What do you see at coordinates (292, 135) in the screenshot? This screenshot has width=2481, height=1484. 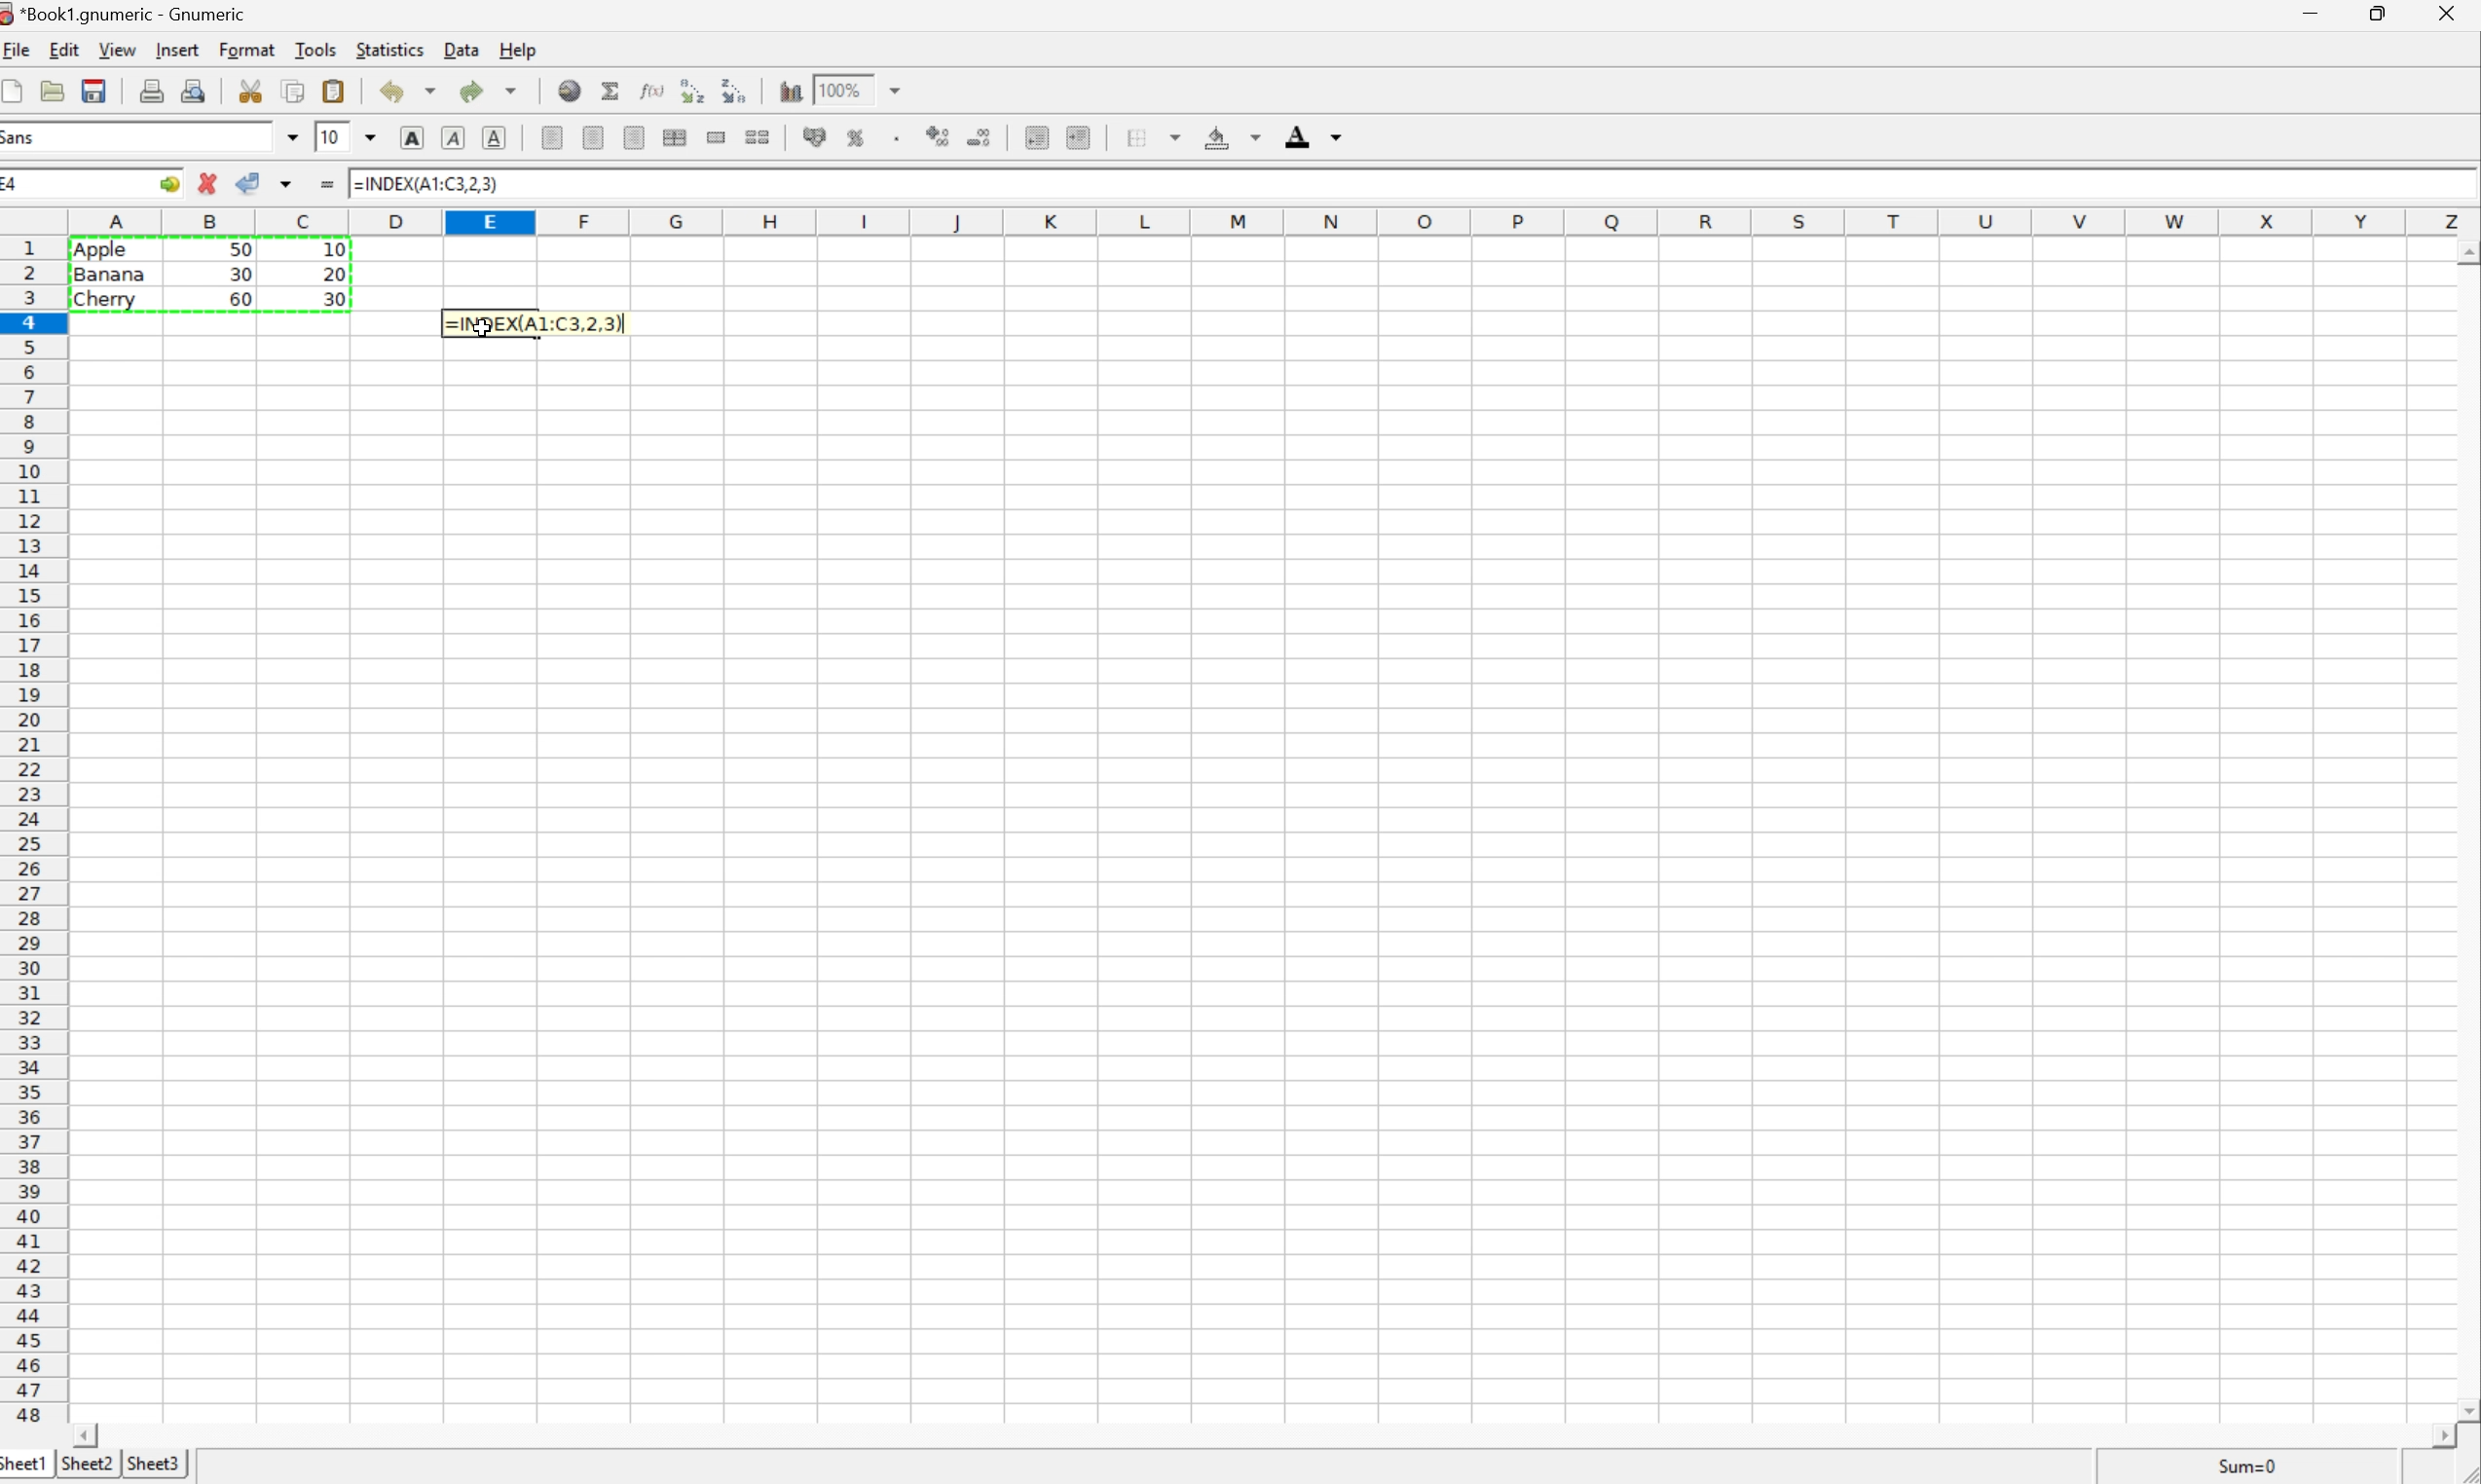 I see `drop down` at bounding box center [292, 135].